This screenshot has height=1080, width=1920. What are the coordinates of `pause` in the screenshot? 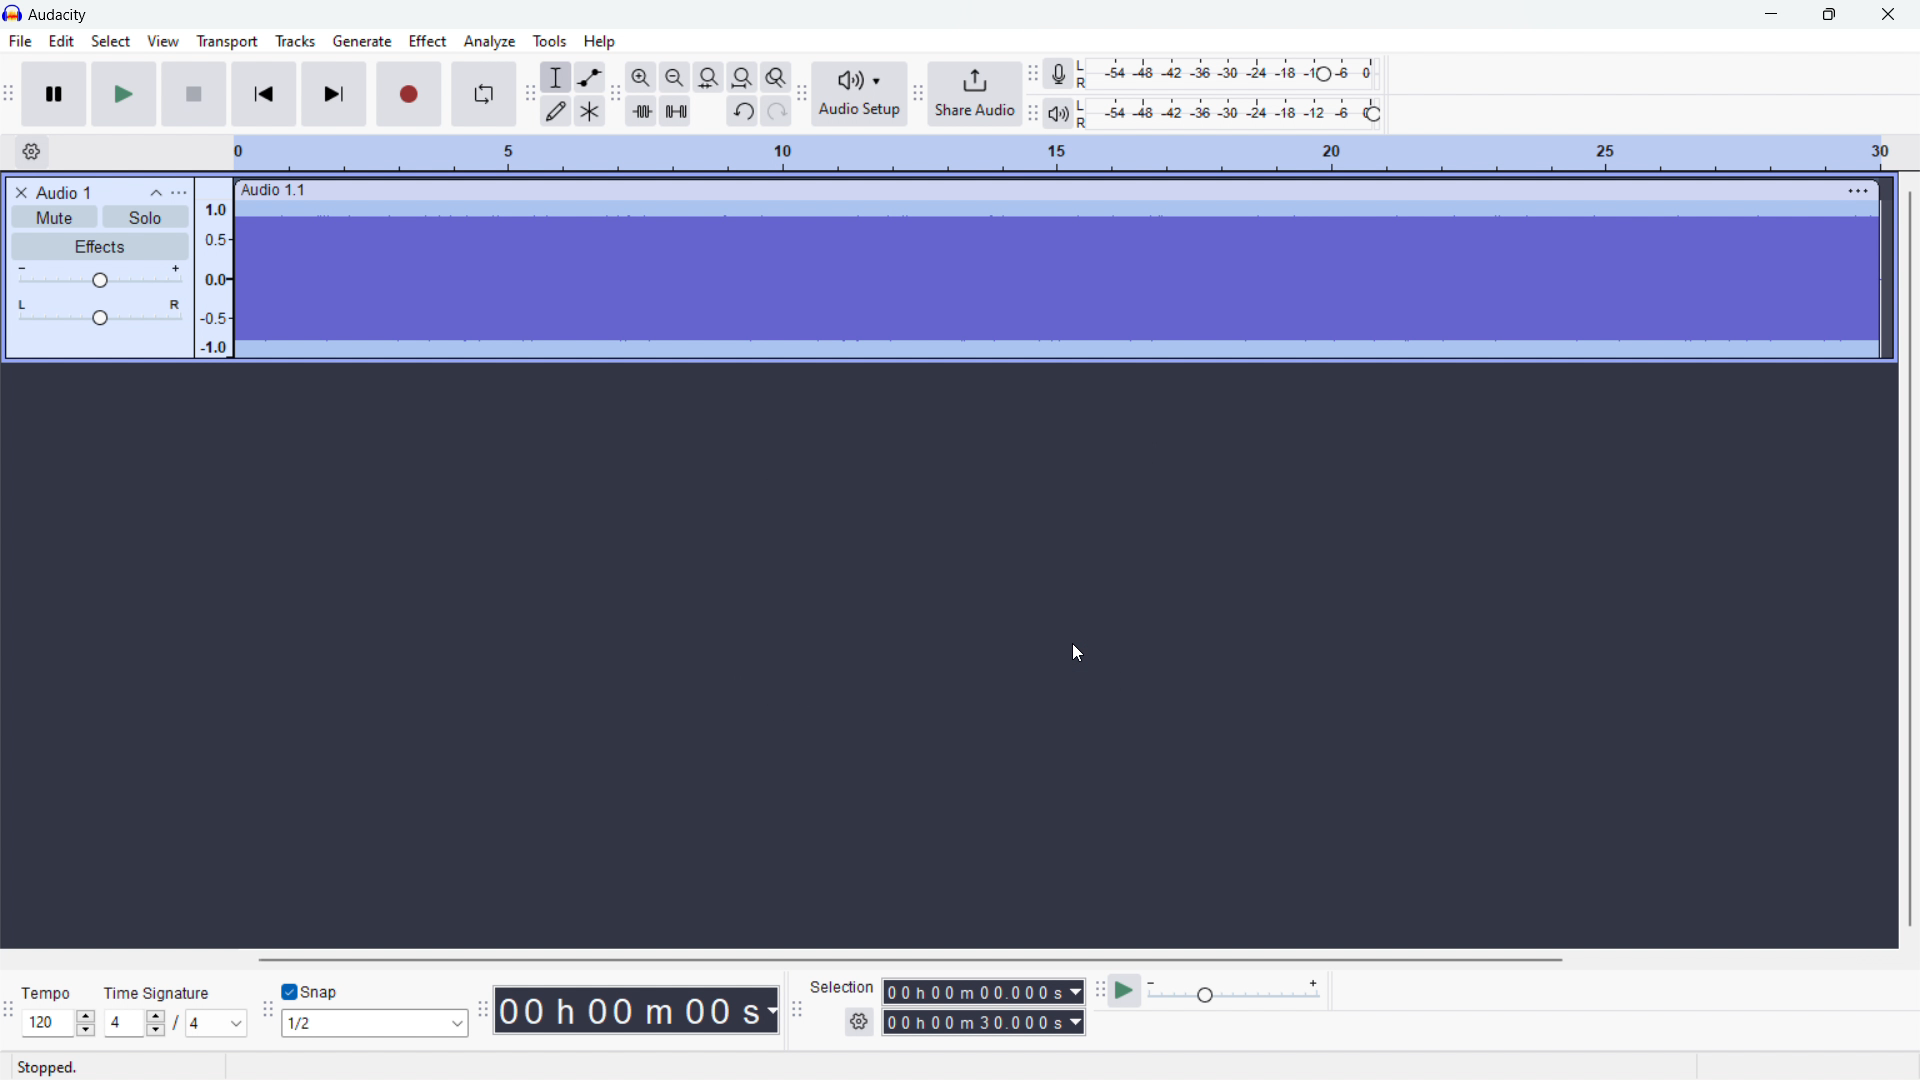 It's located at (53, 93).